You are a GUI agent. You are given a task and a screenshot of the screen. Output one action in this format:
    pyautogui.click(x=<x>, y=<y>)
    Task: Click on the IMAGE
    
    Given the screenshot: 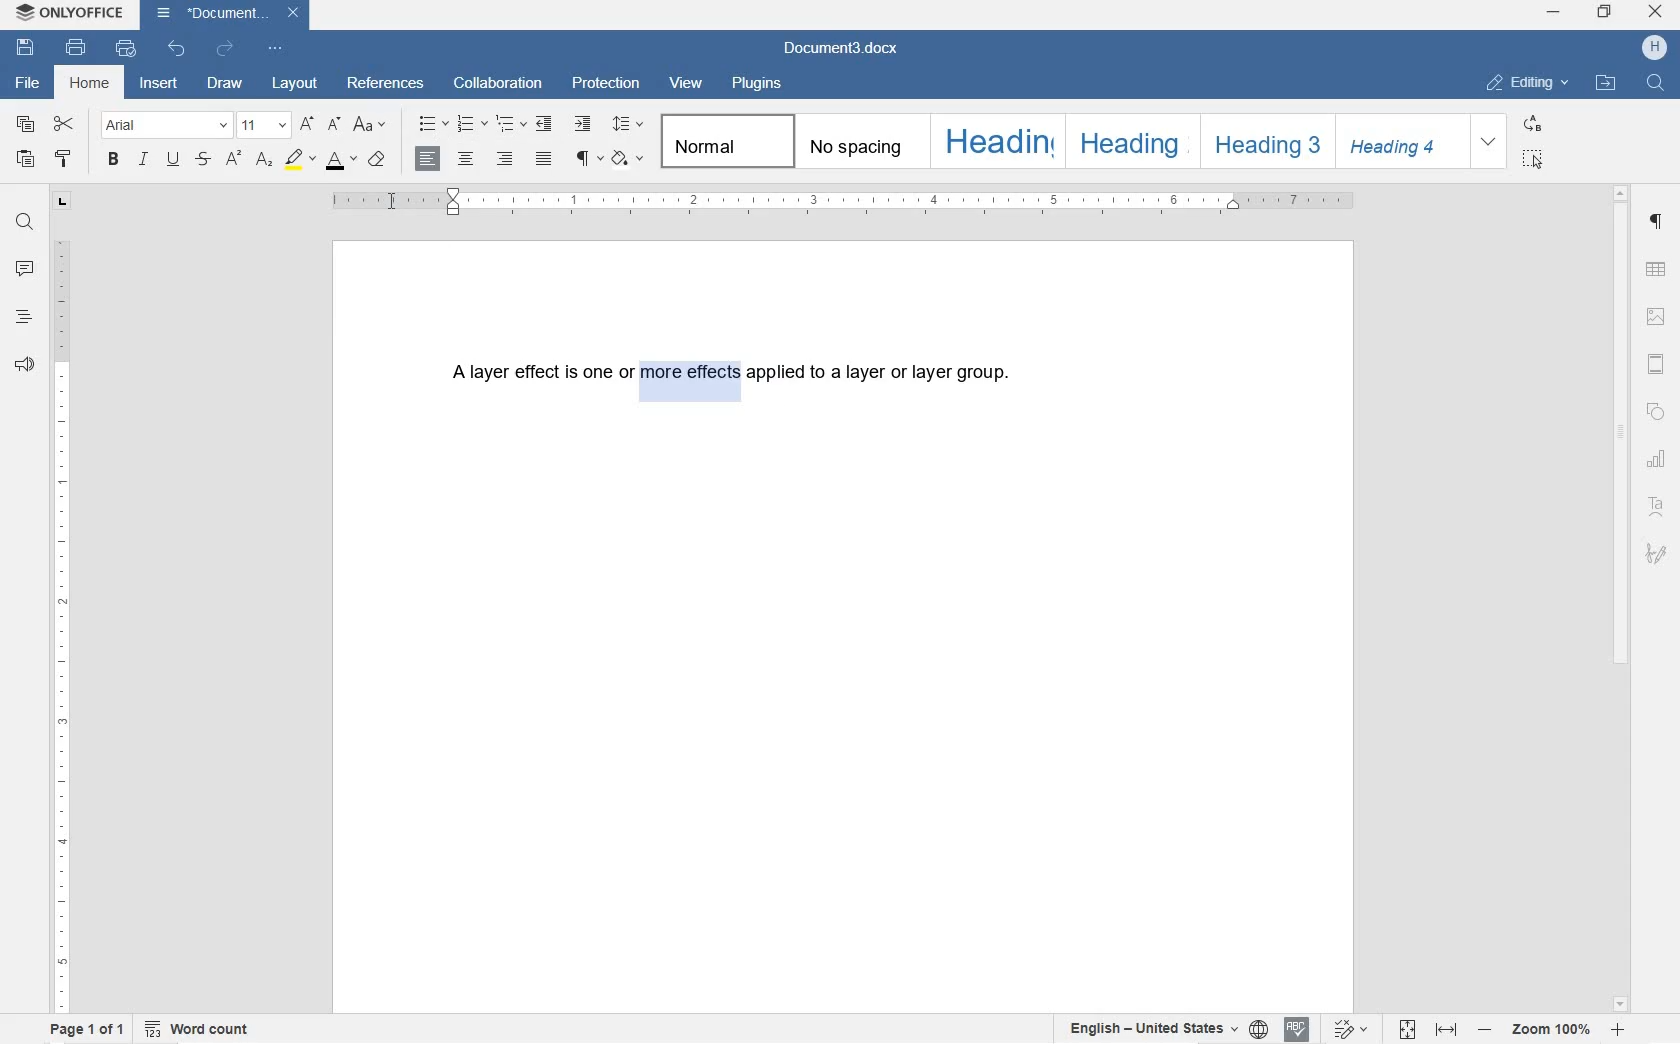 What is the action you would take?
    pyautogui.click(x=1660, y=317)
    